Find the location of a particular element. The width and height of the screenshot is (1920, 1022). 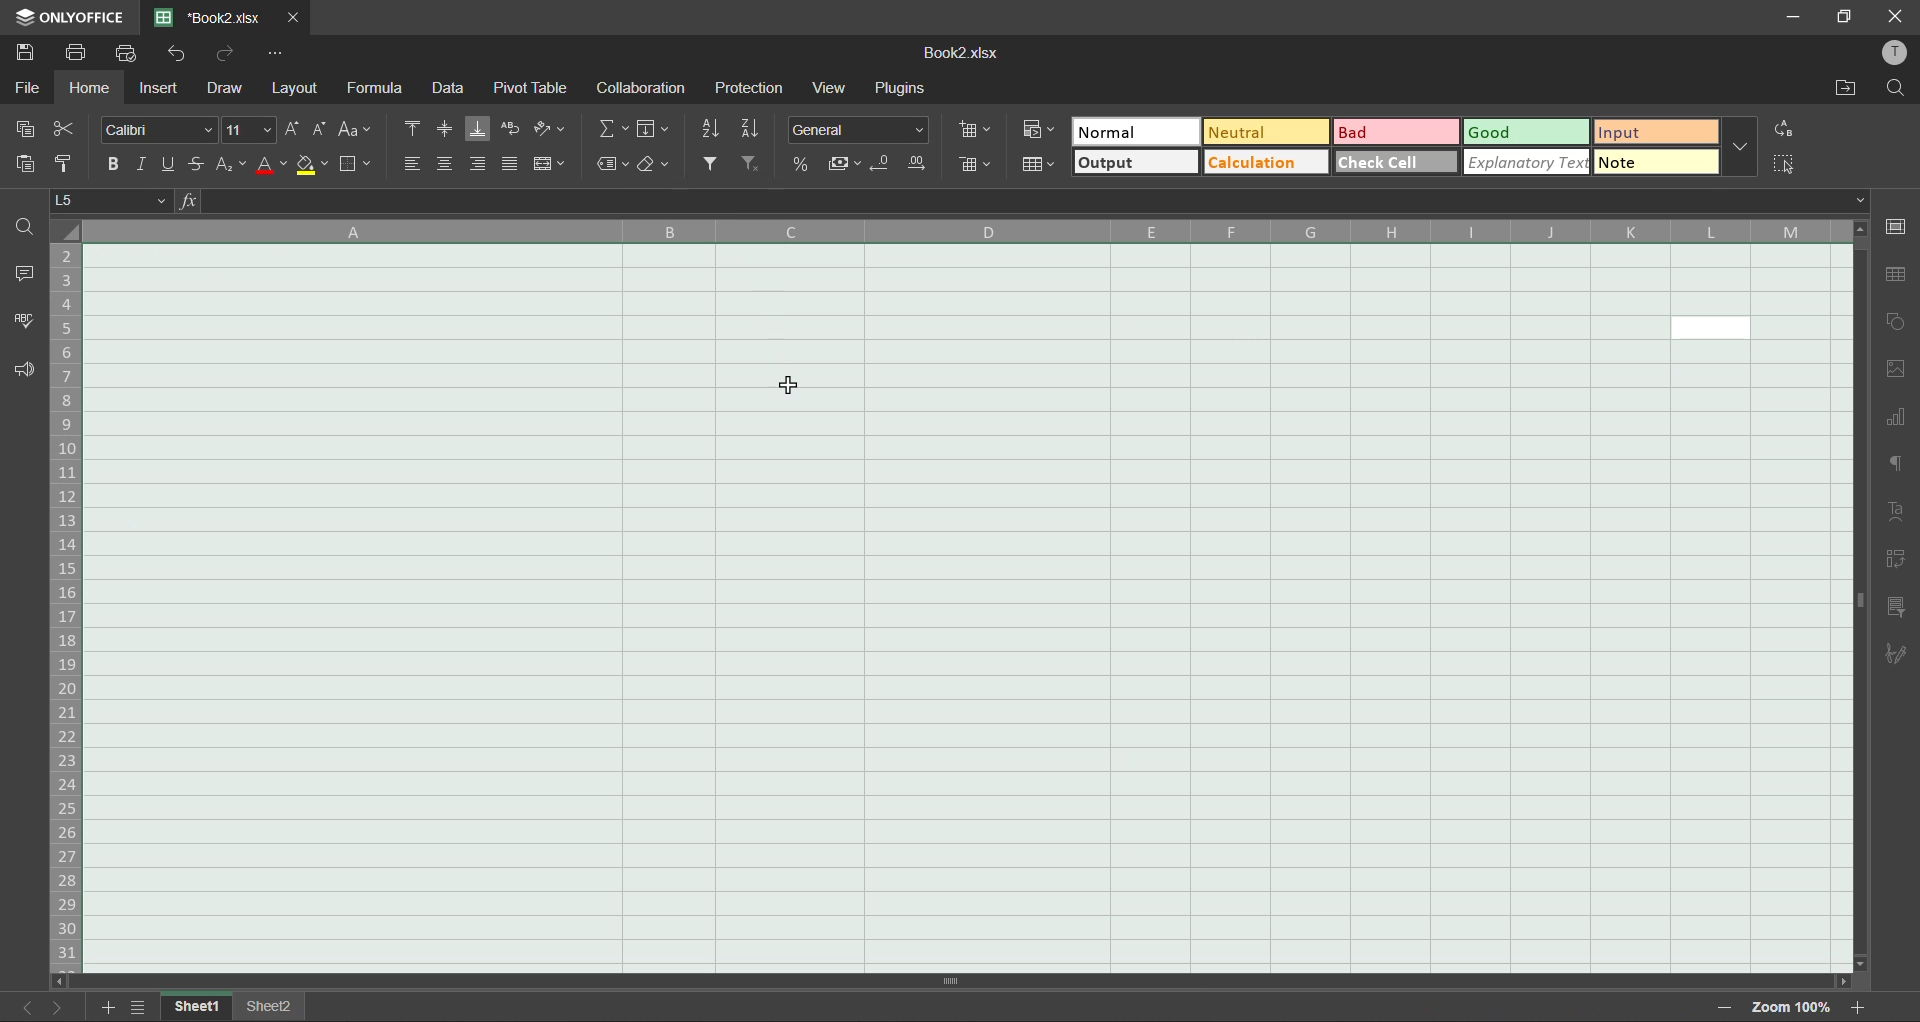

good is located at coordinates (1528, 133).